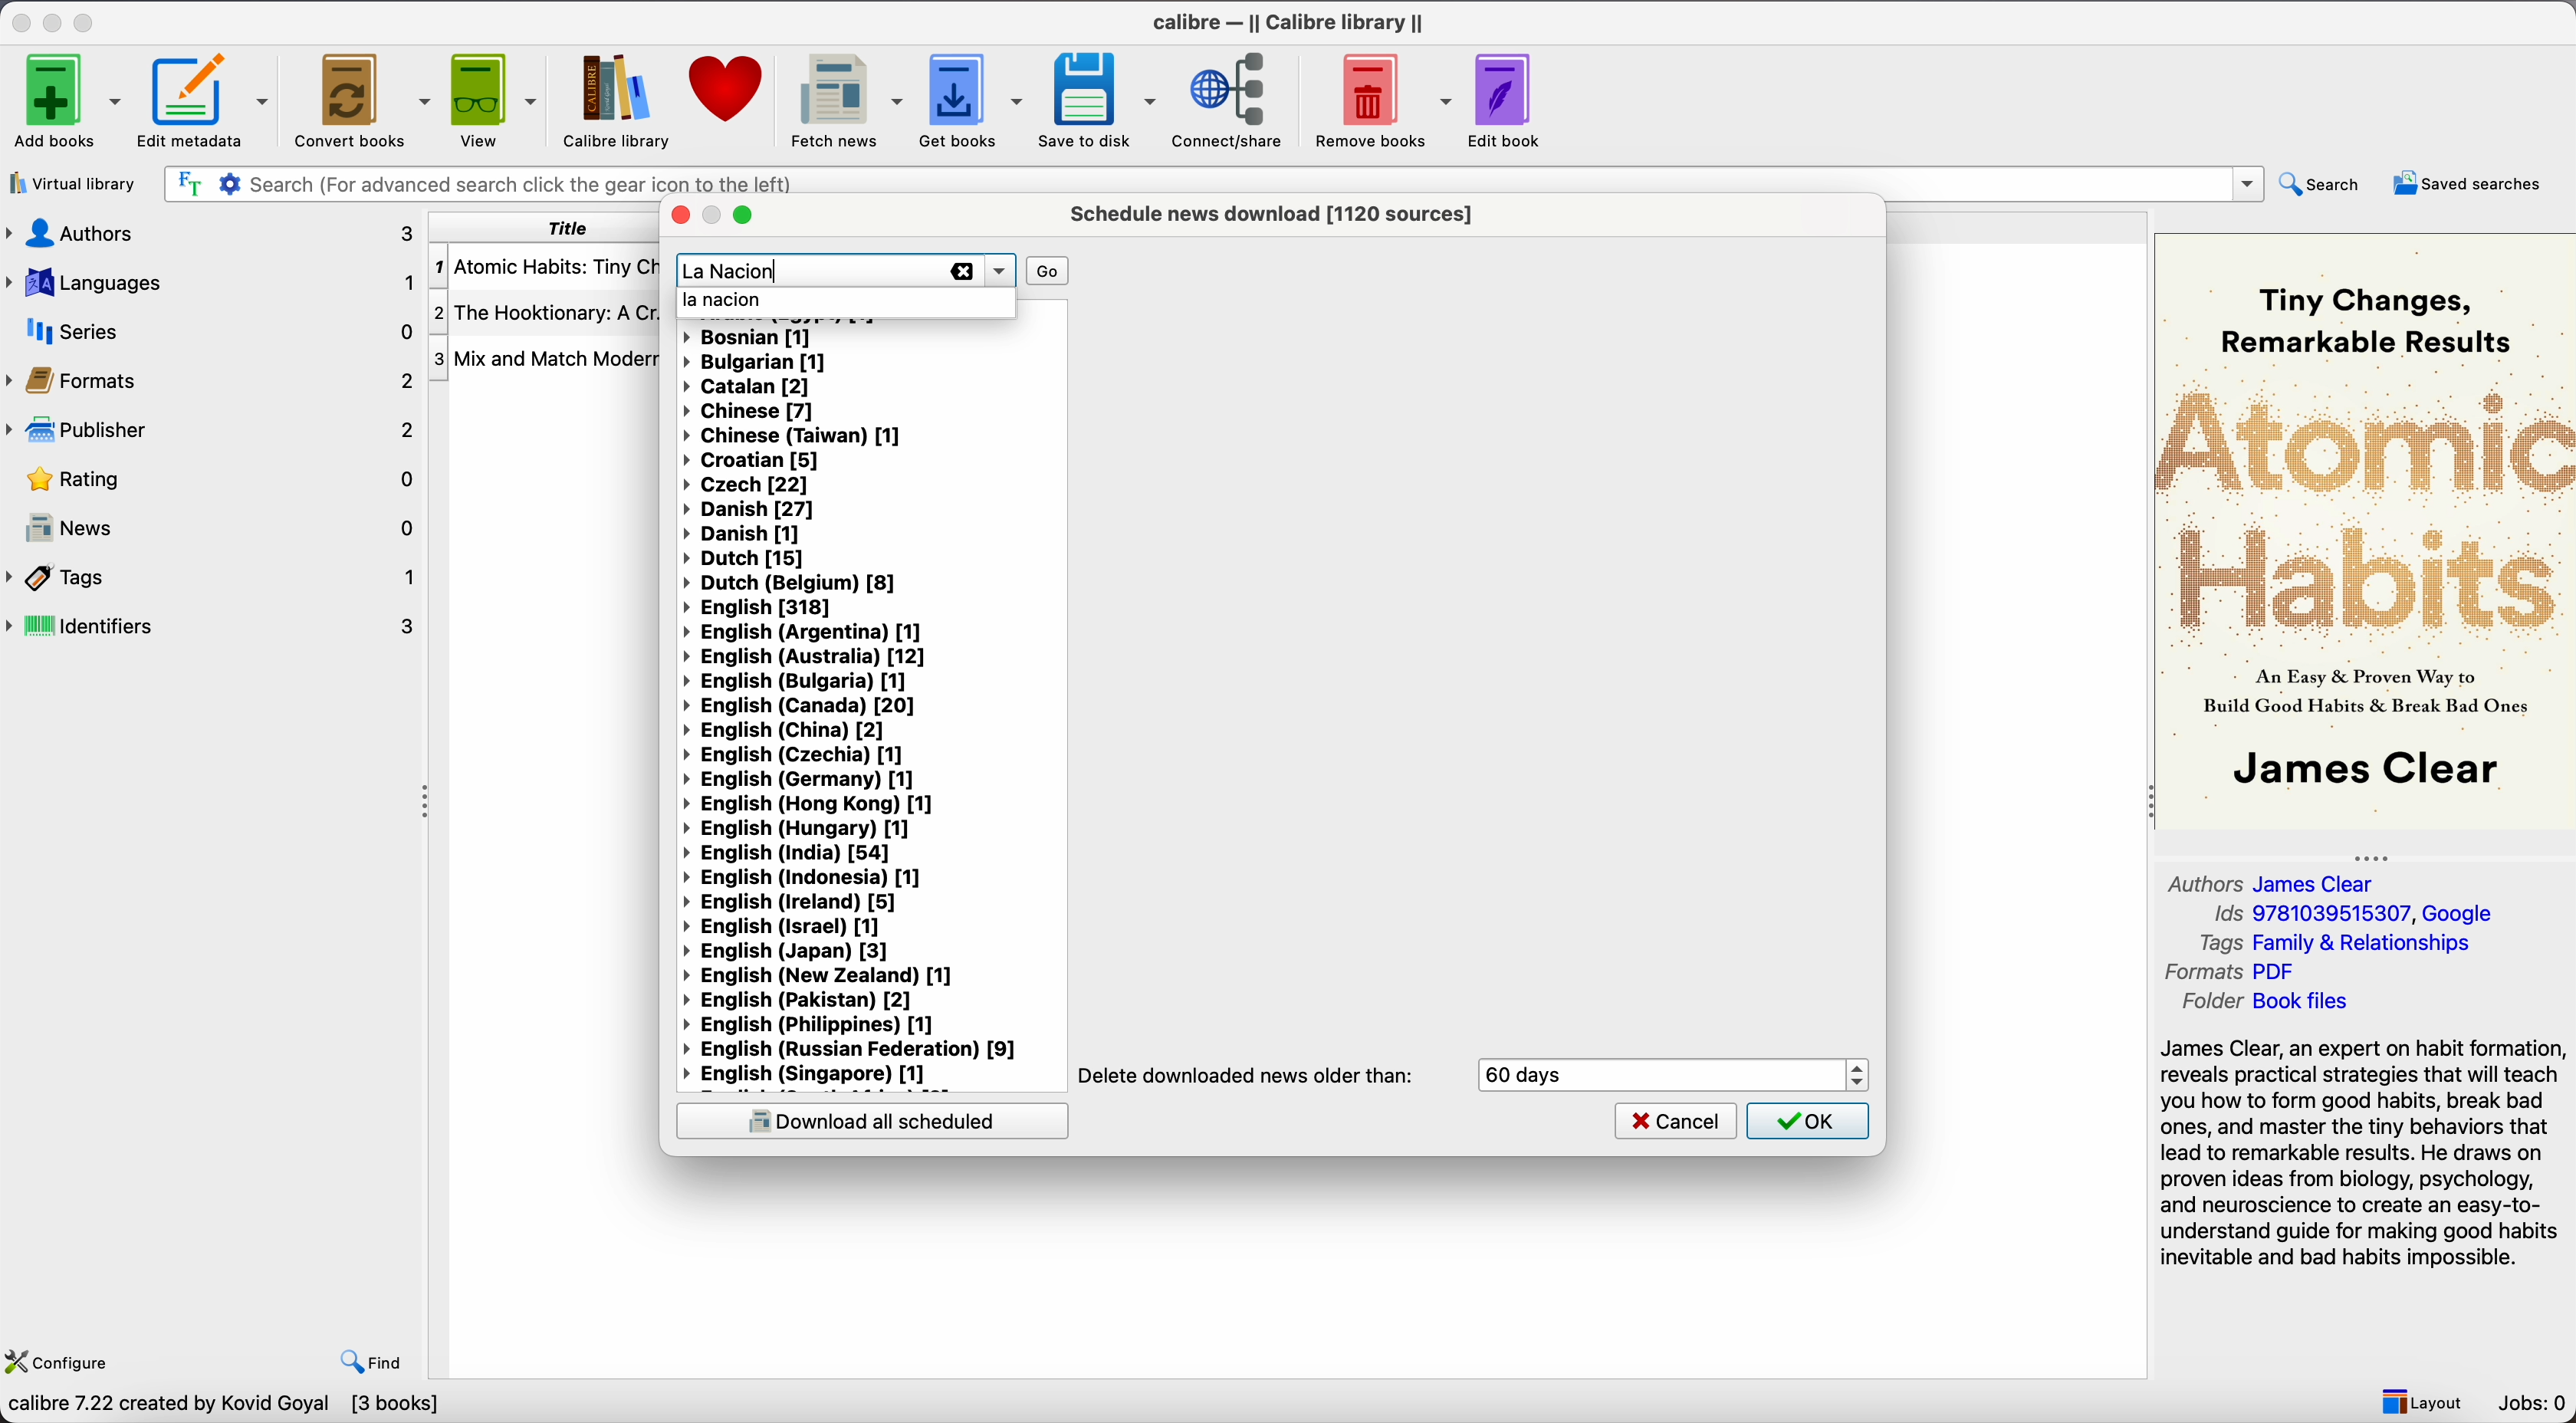  Describe the element at coordinates (209, 378) in the screenshot. I see `formats` at that location.